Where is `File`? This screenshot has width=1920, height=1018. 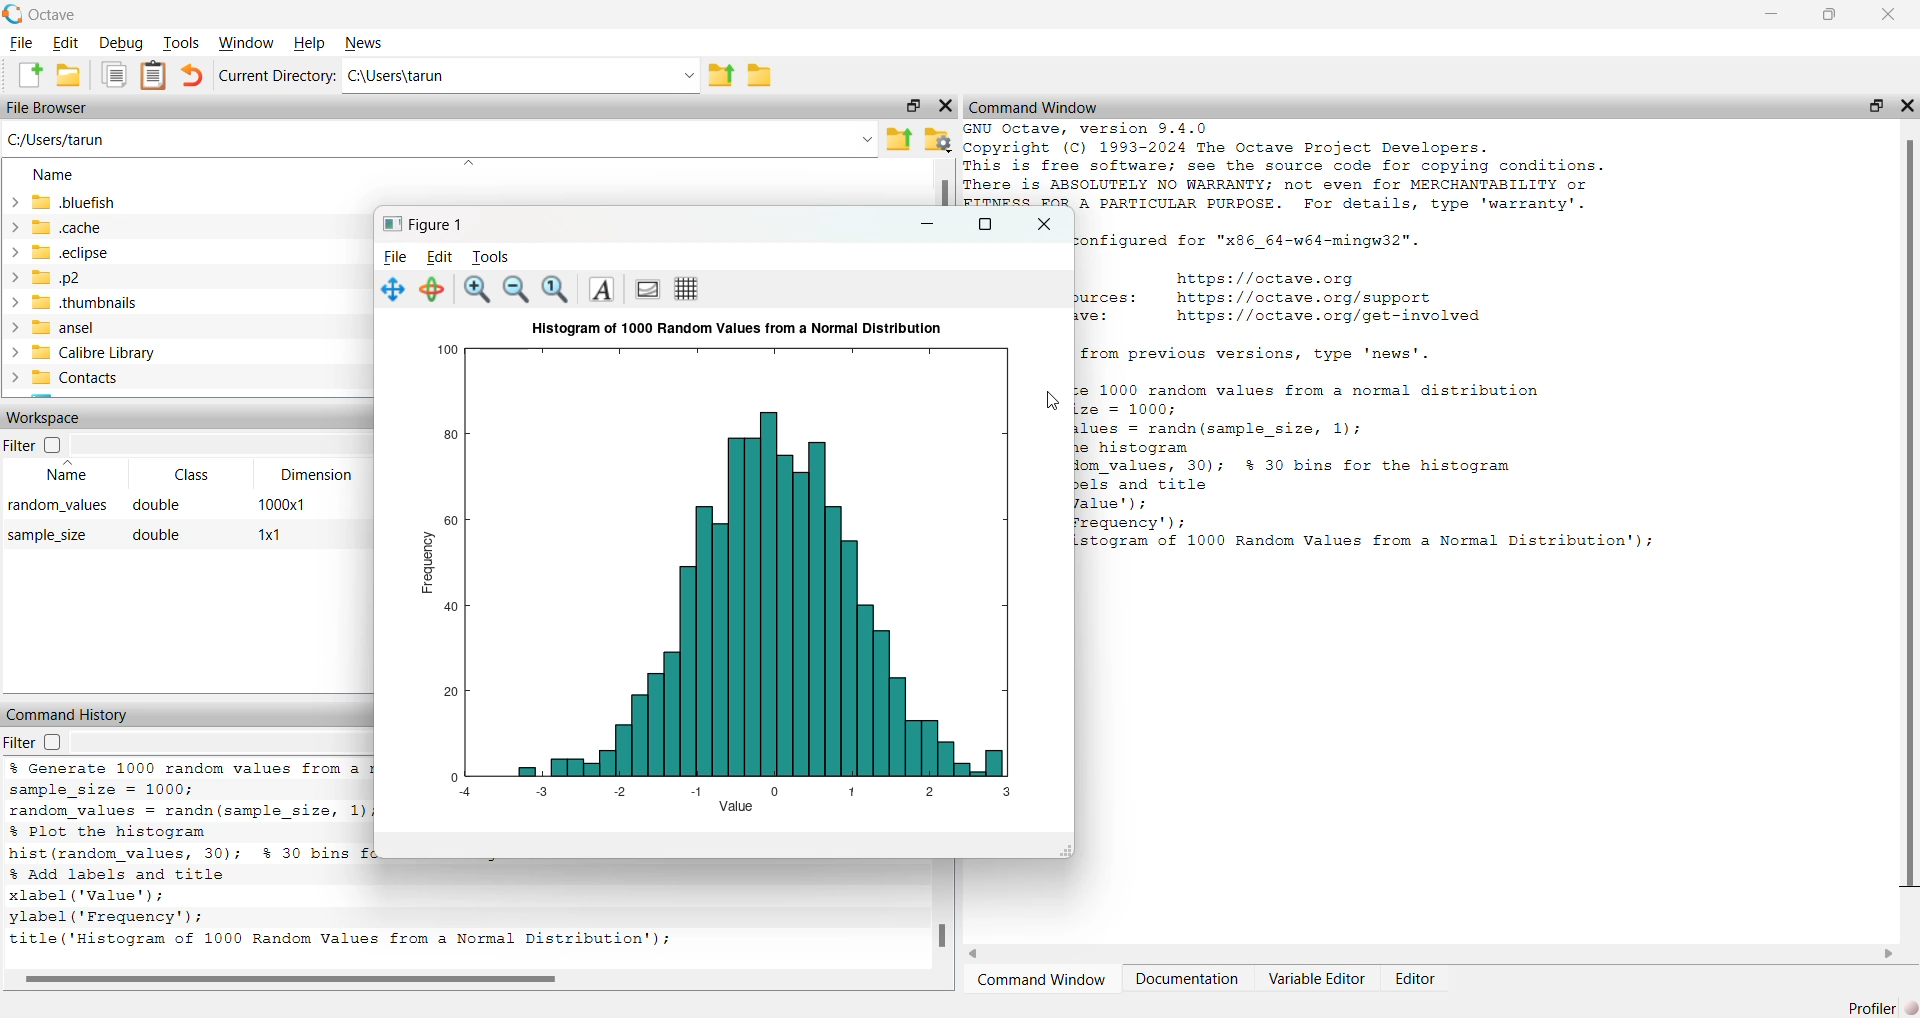
File is located at coordinates (21, 43).